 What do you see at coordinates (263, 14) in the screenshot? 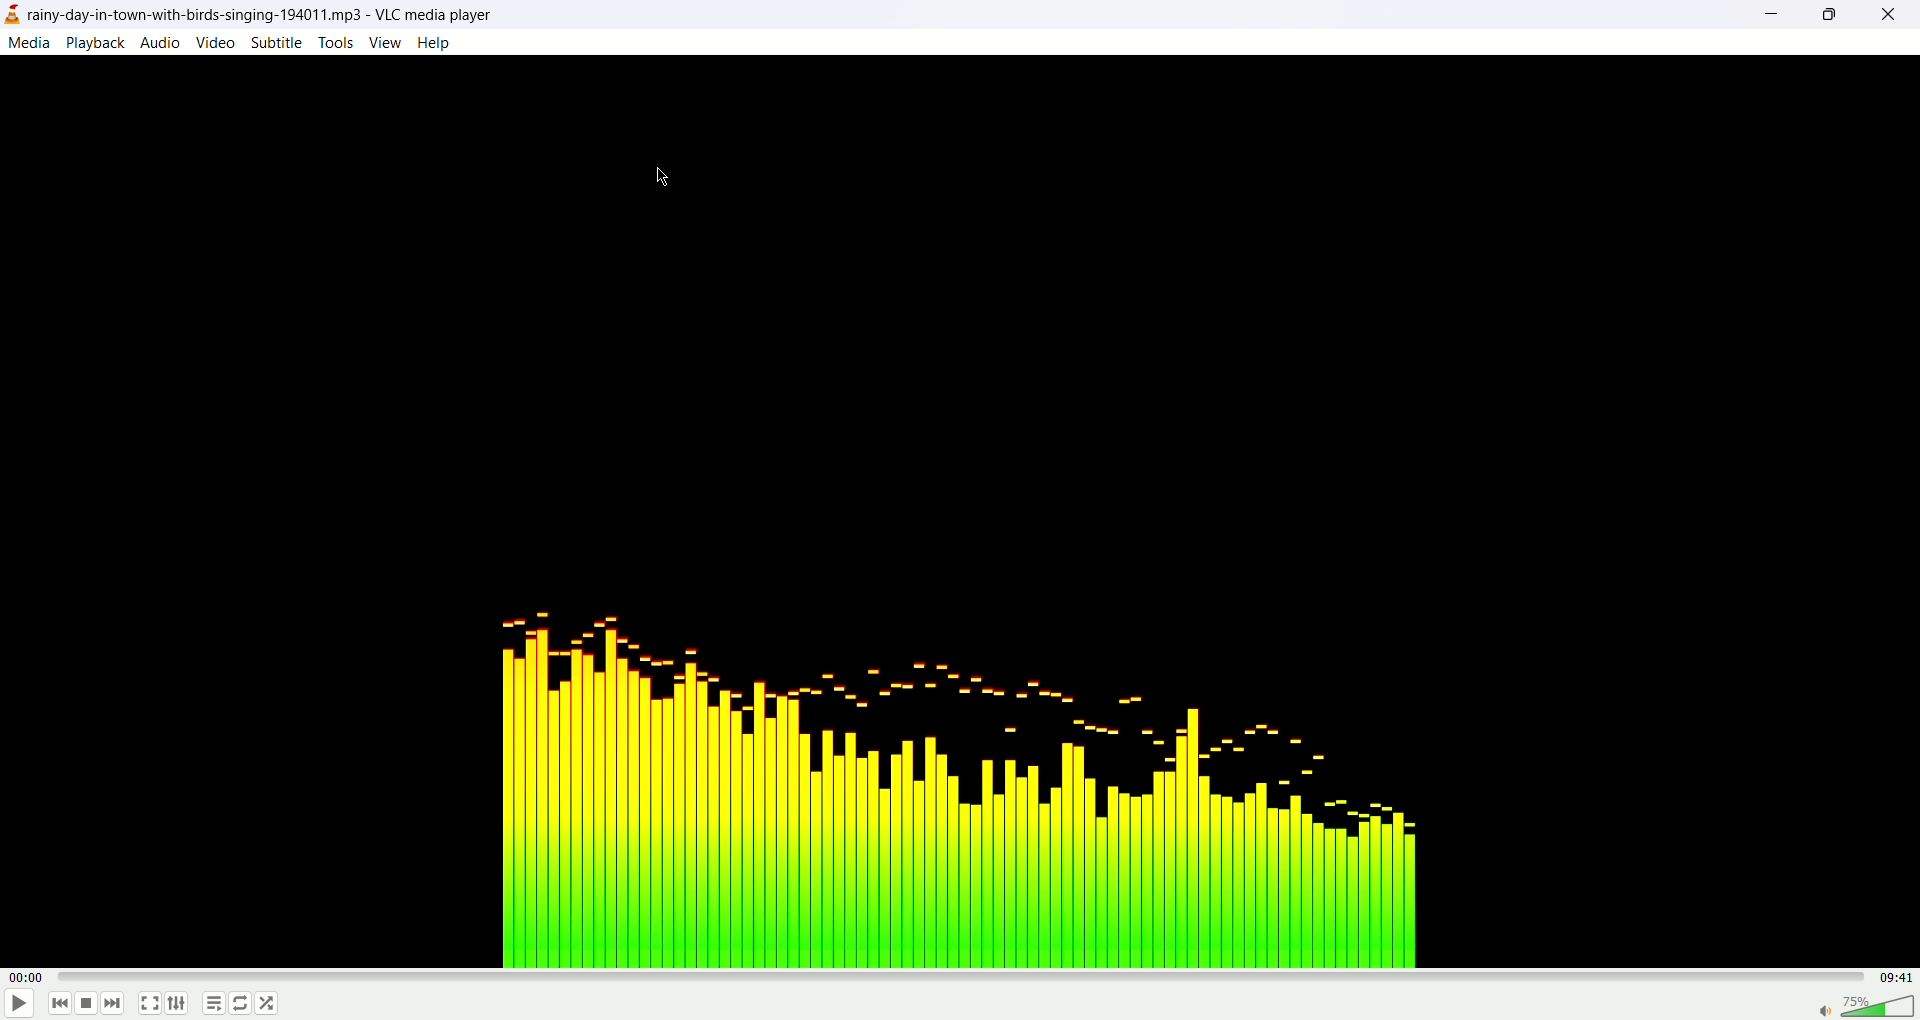
I see `rainy-day-in-town-with-birds-singing-194011.mp3-VLC media player` at bounding box center [263, 14].